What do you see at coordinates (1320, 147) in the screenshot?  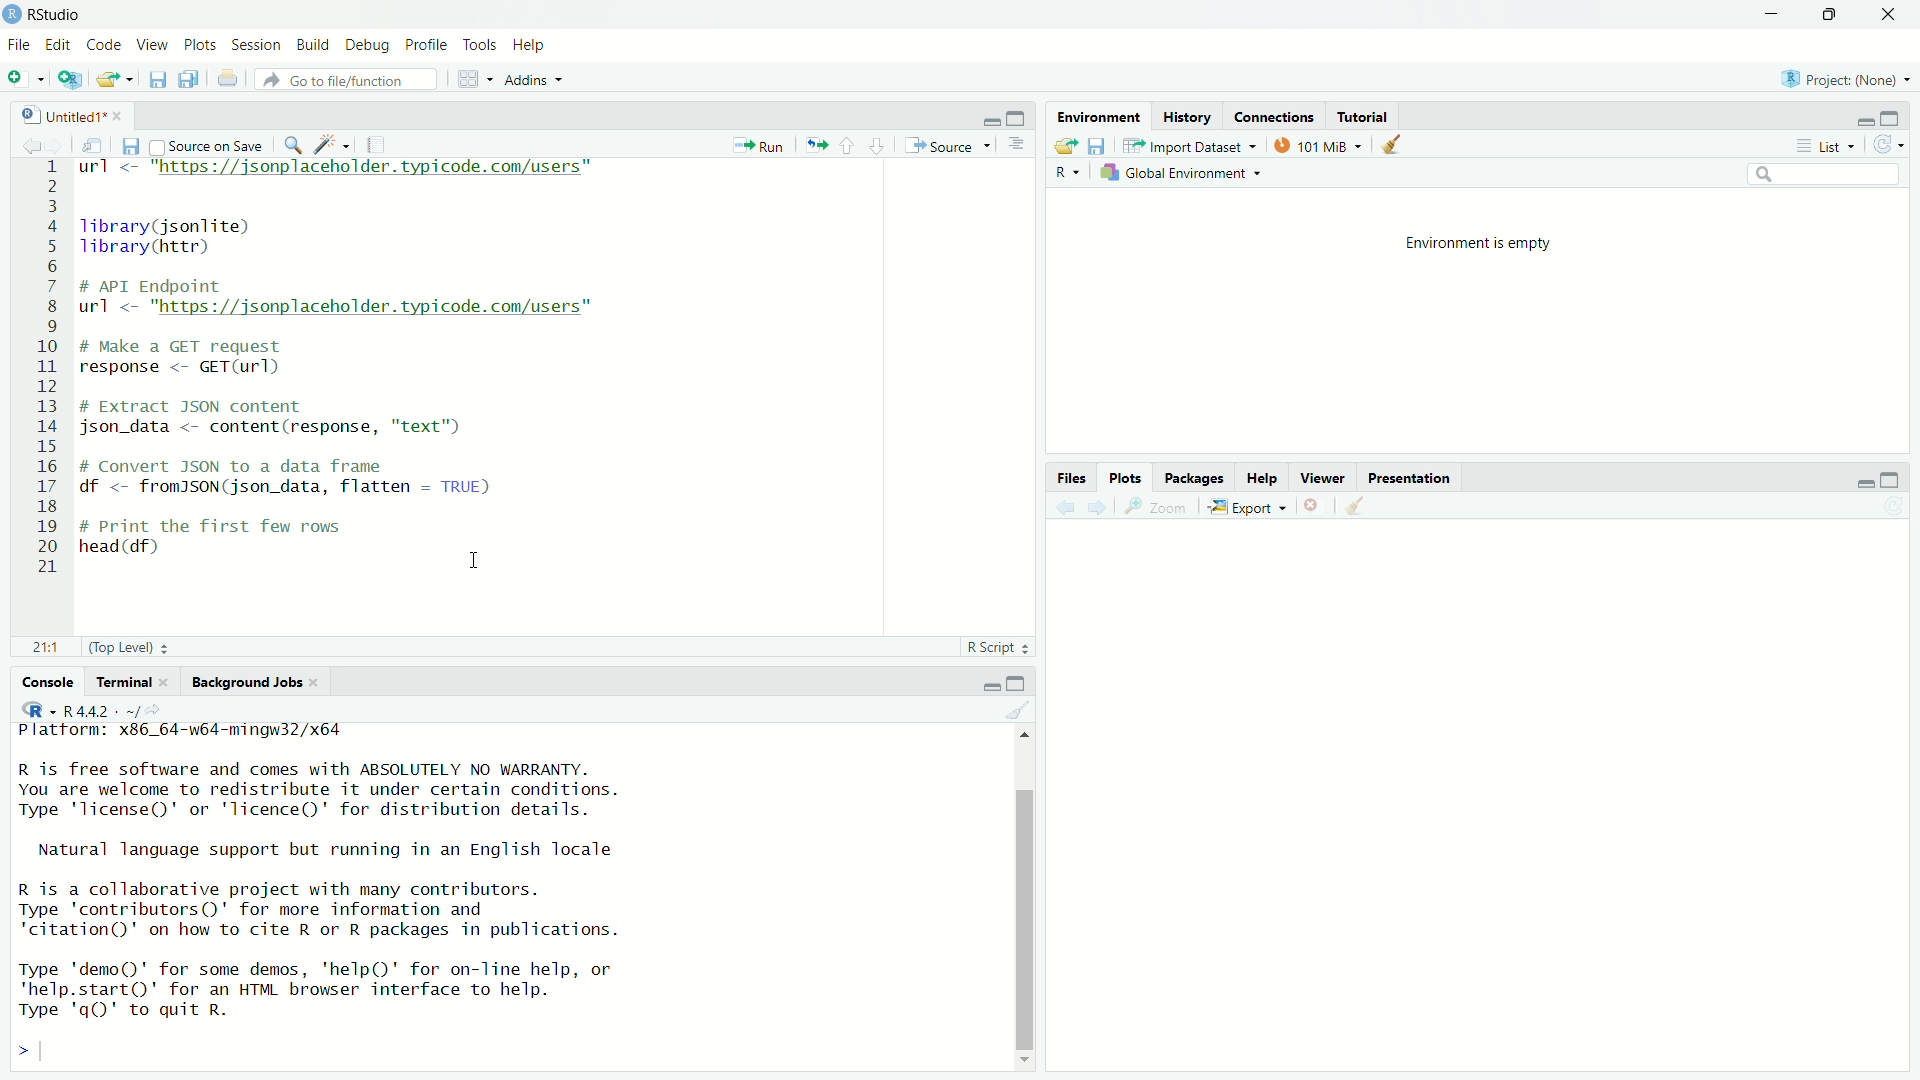 I see `101 MiB` at bounding box center [1320, 147].